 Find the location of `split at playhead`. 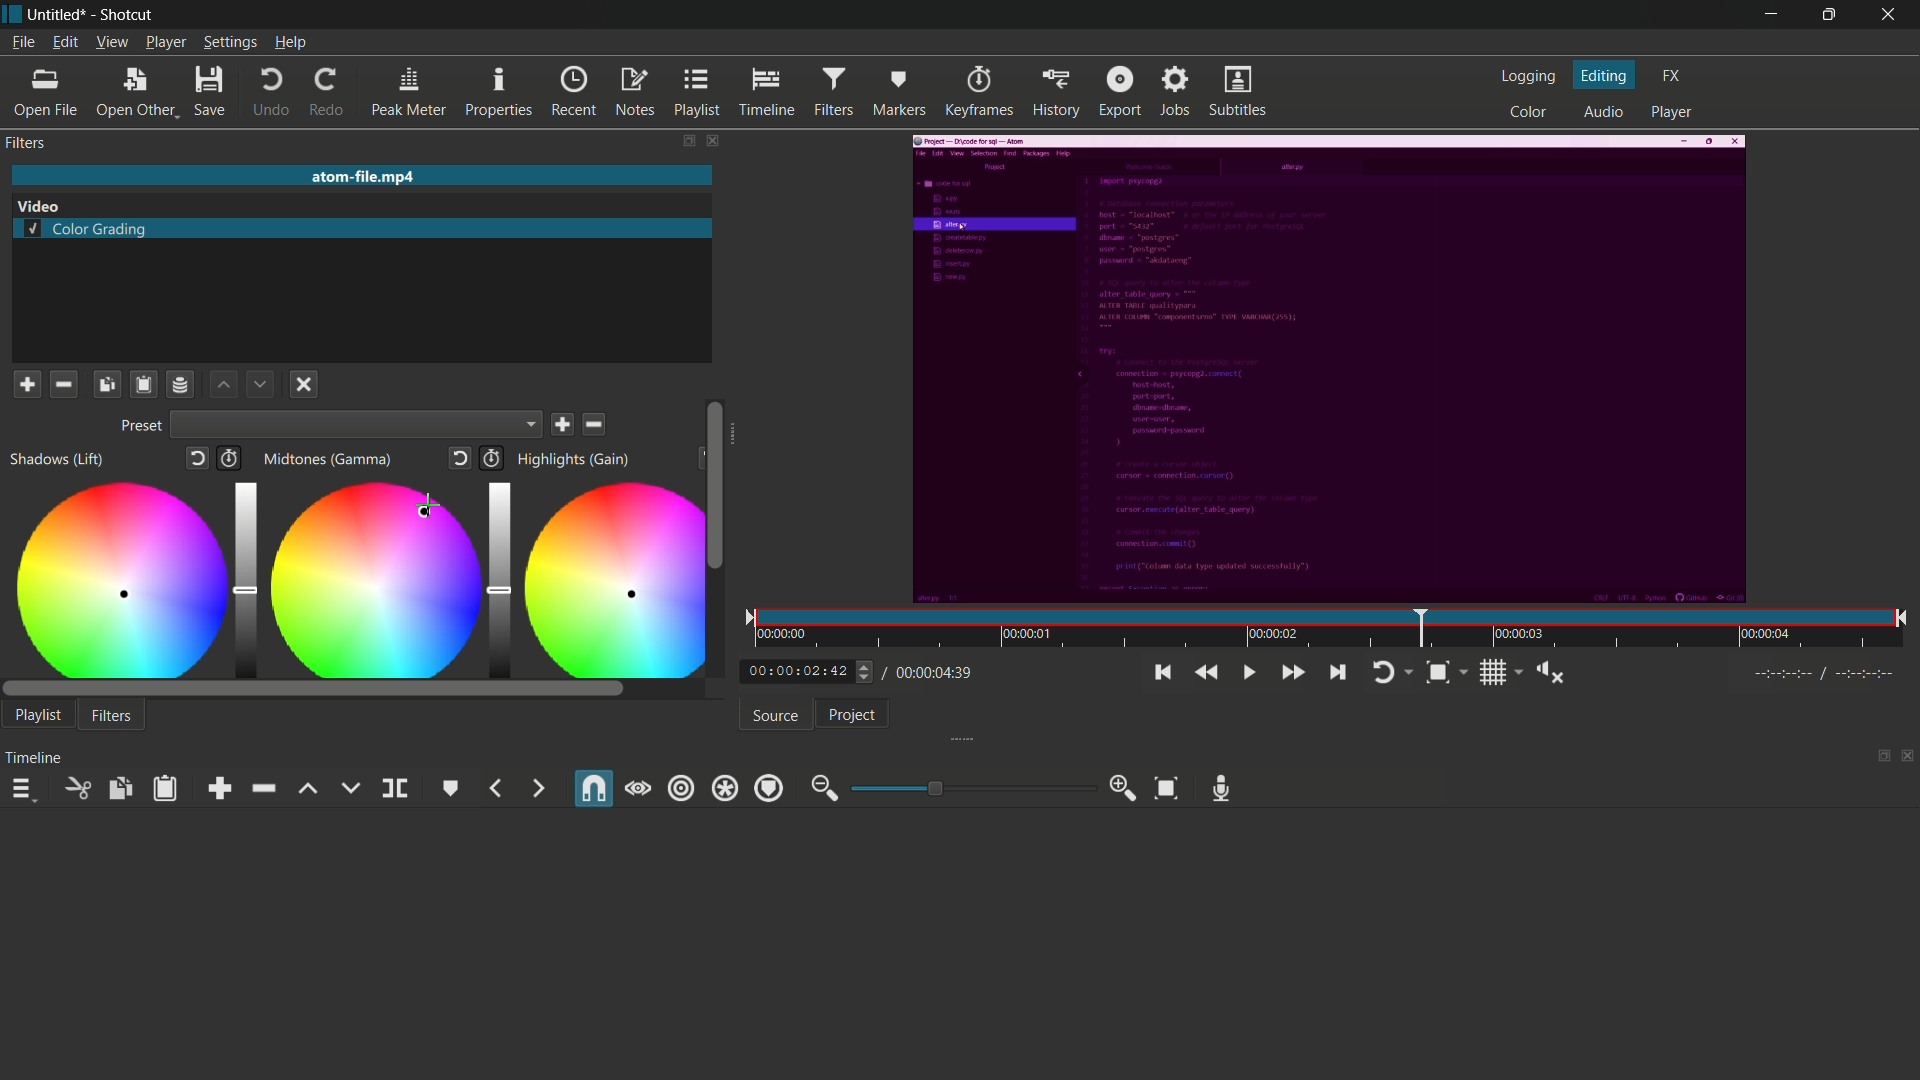

split at playhead is located at coordinates (395, 789).